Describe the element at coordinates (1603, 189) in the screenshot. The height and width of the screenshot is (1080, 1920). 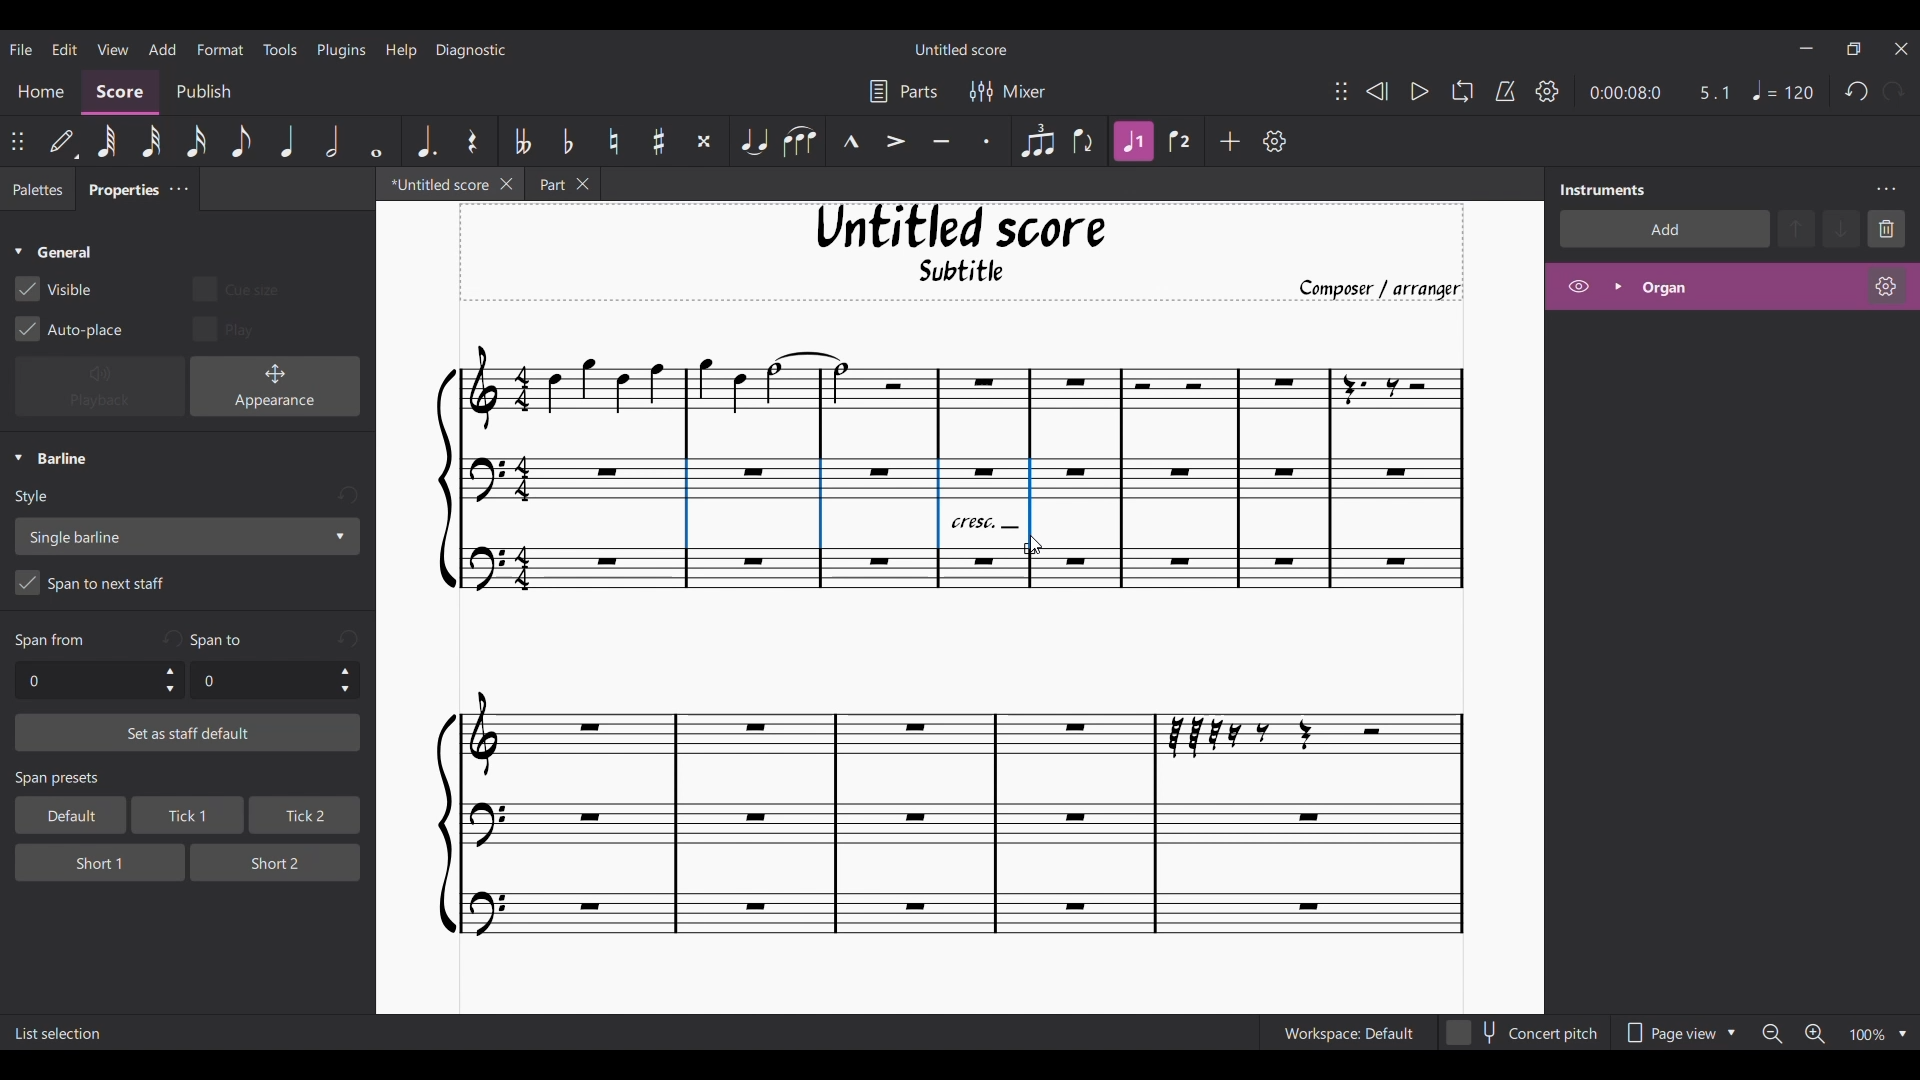
I see `Panel title` at that location.